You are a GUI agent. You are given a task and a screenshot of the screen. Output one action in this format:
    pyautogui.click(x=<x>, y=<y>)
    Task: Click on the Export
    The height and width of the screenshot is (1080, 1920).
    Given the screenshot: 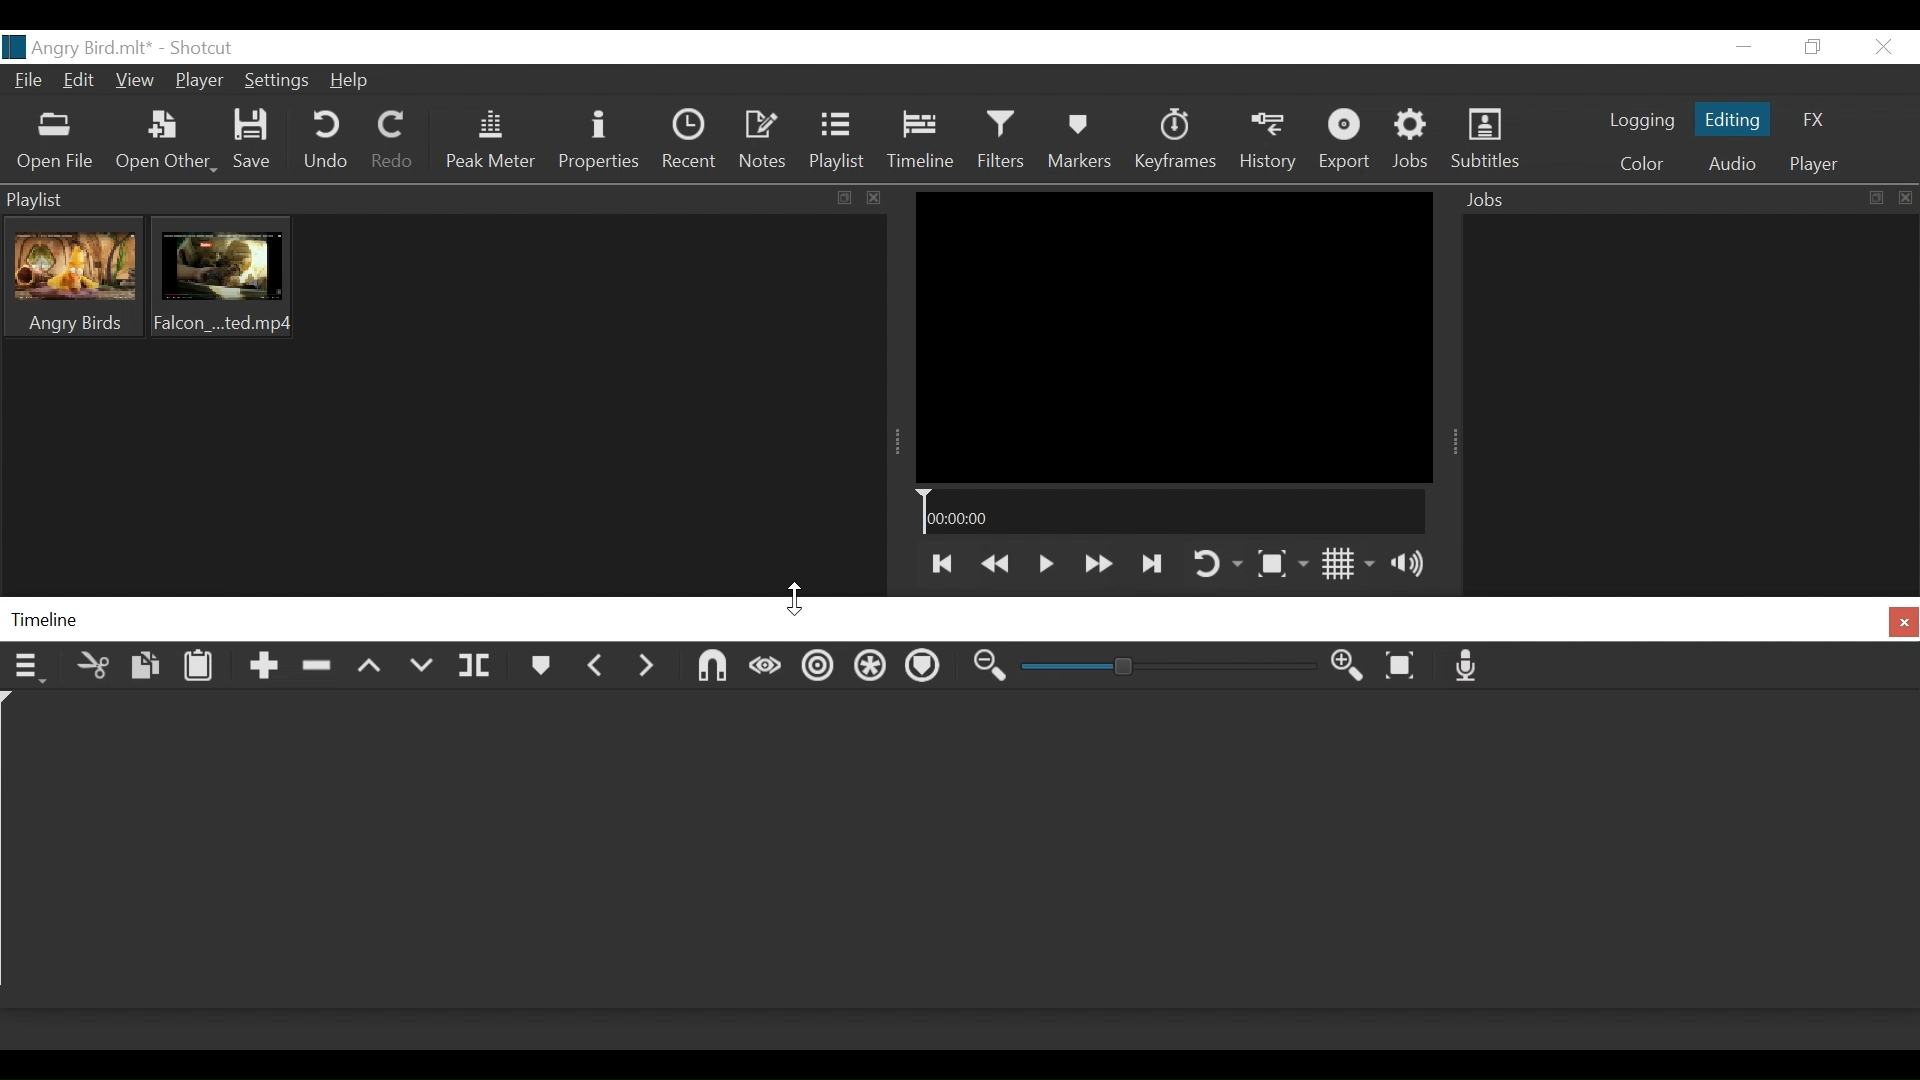 What is the action you would take?
    pyautogui.click(x=1346, y=140)
    